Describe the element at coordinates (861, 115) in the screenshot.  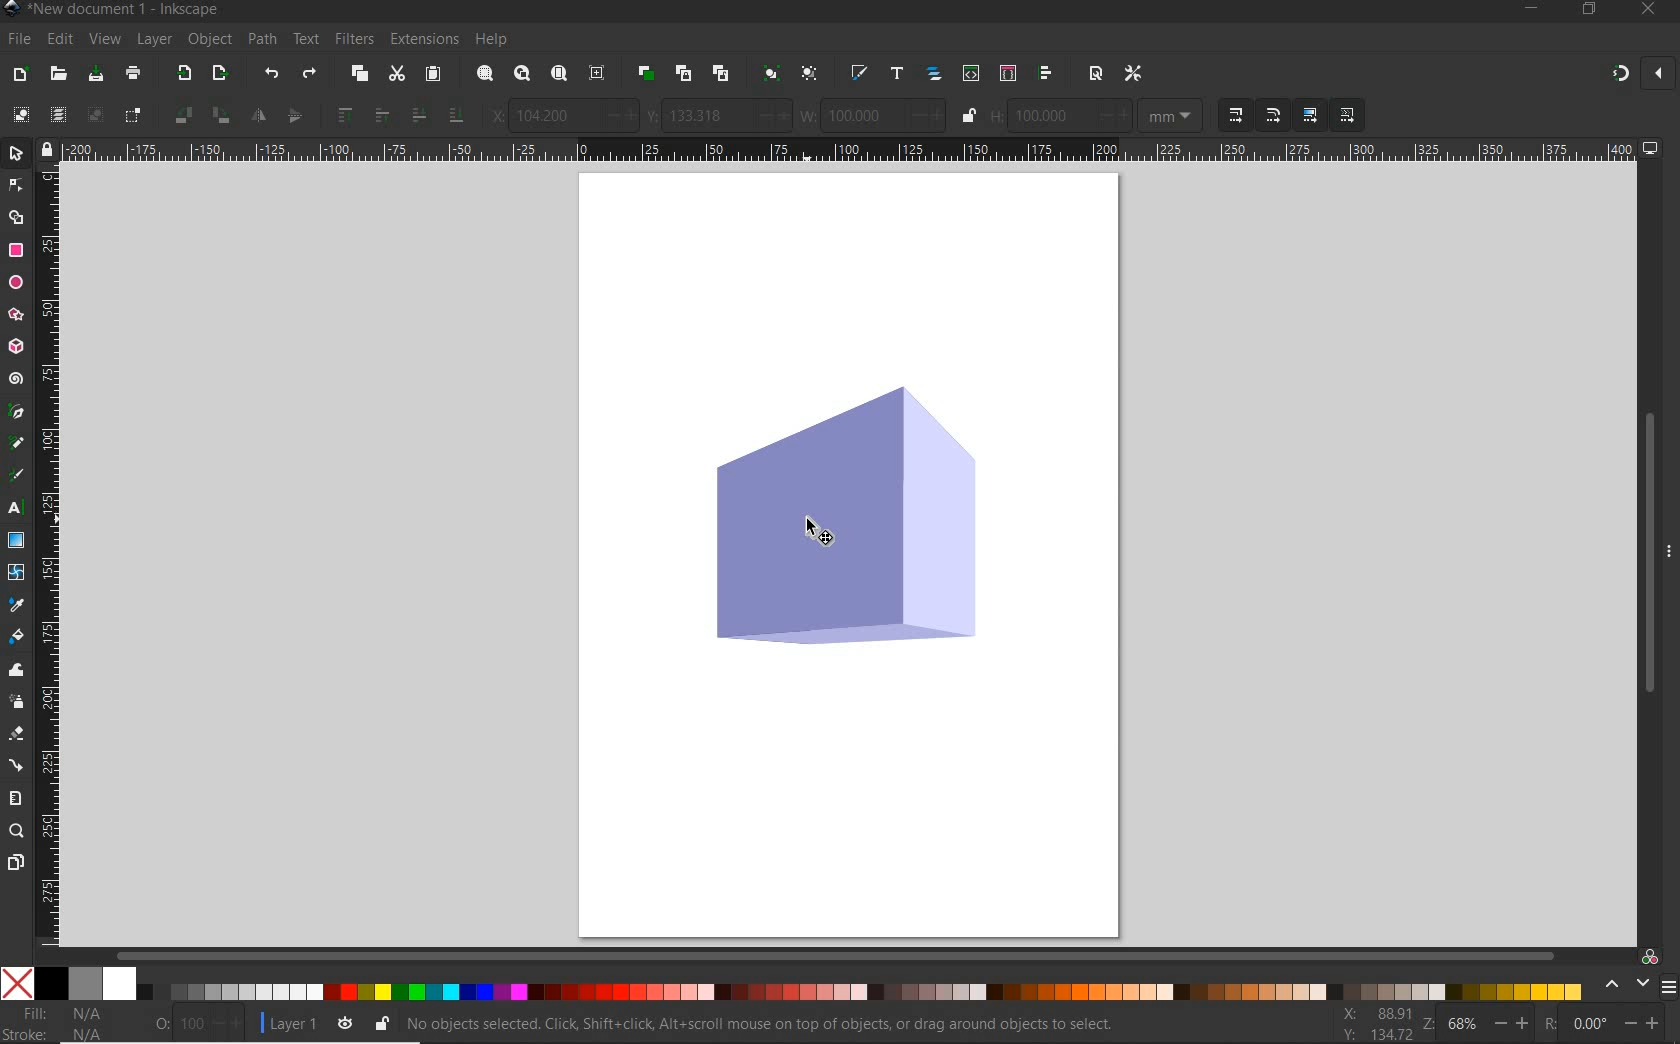
I see `100` at that location.